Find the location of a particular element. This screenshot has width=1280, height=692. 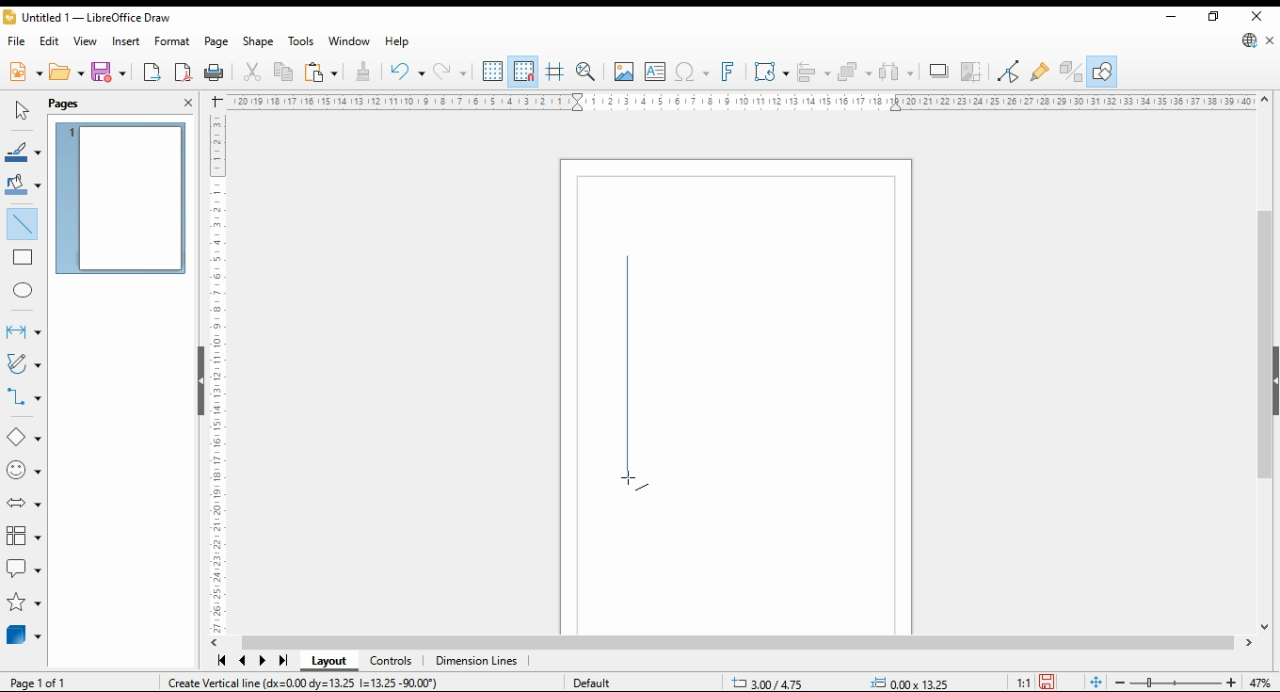

ellipse is located at coordinates (23, 288).